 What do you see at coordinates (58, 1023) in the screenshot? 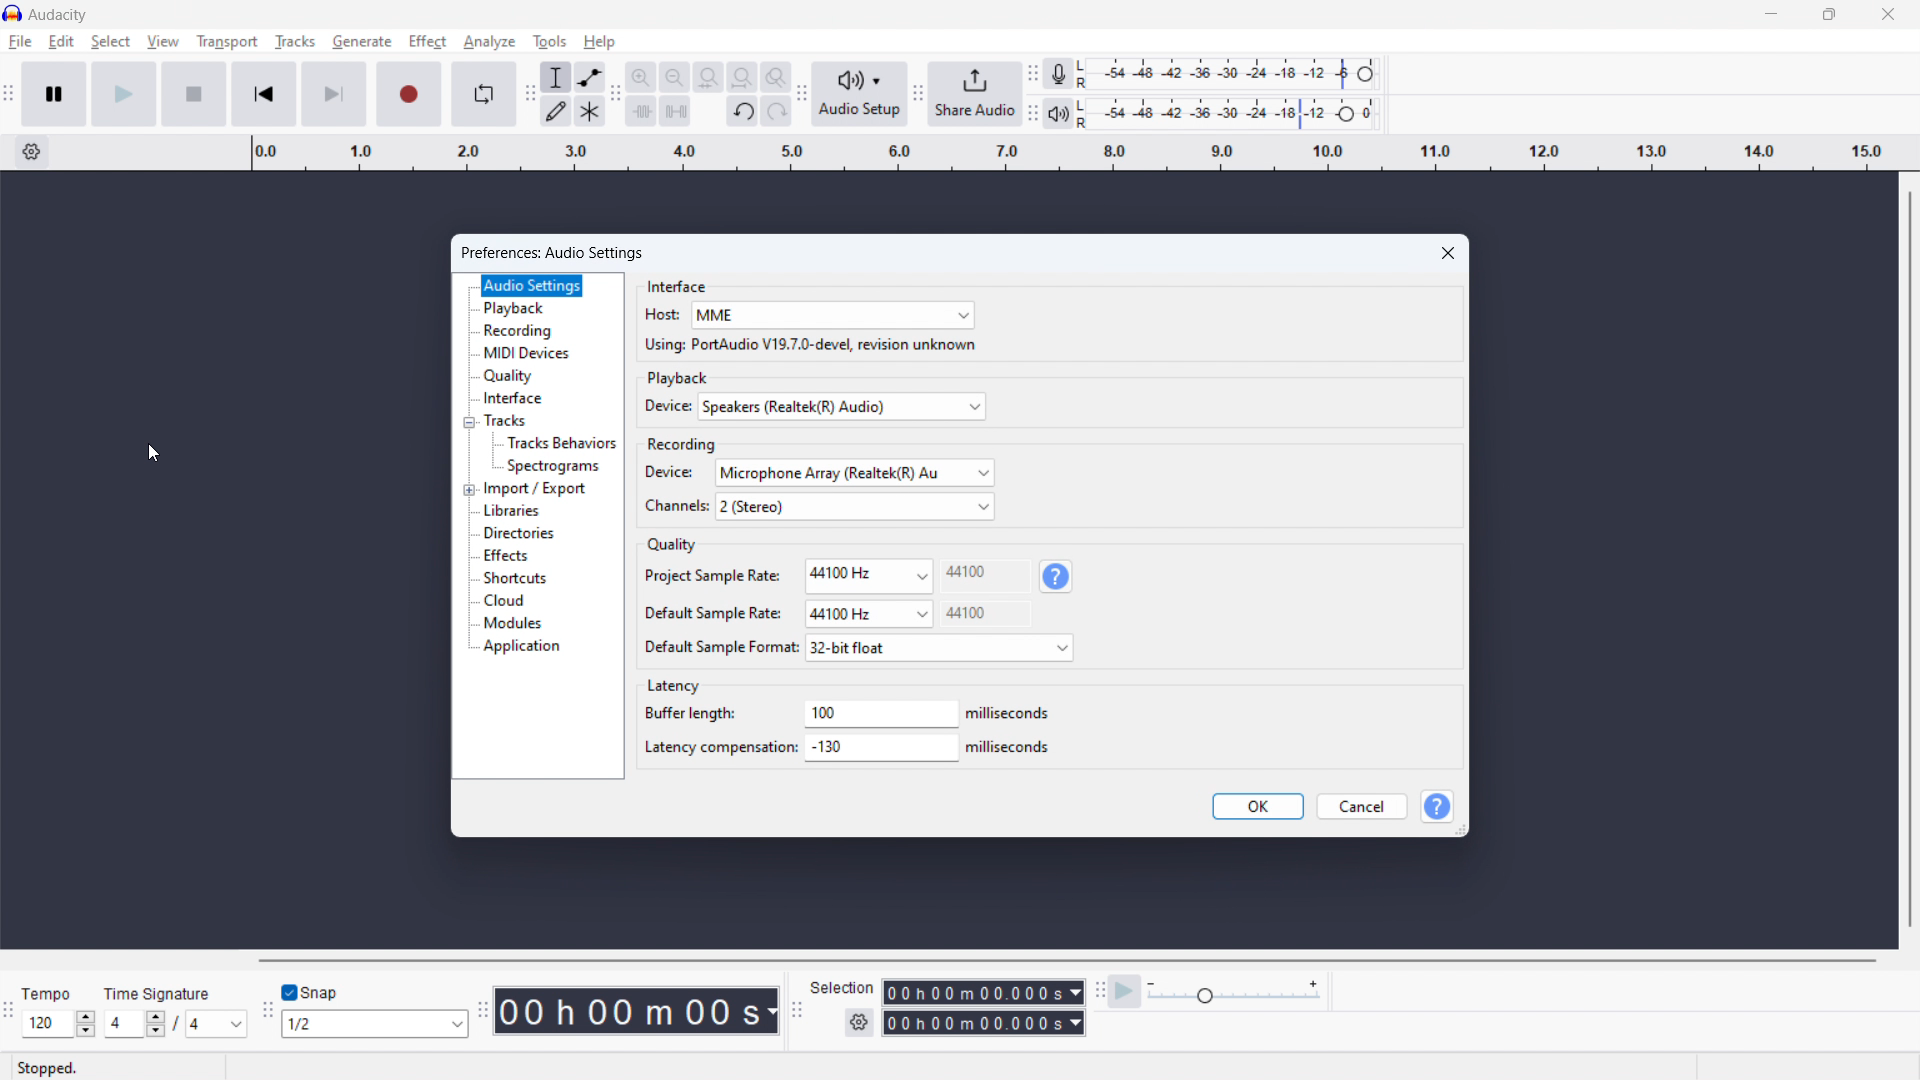
I see `set tempo` at bounding box center [58, 1023].